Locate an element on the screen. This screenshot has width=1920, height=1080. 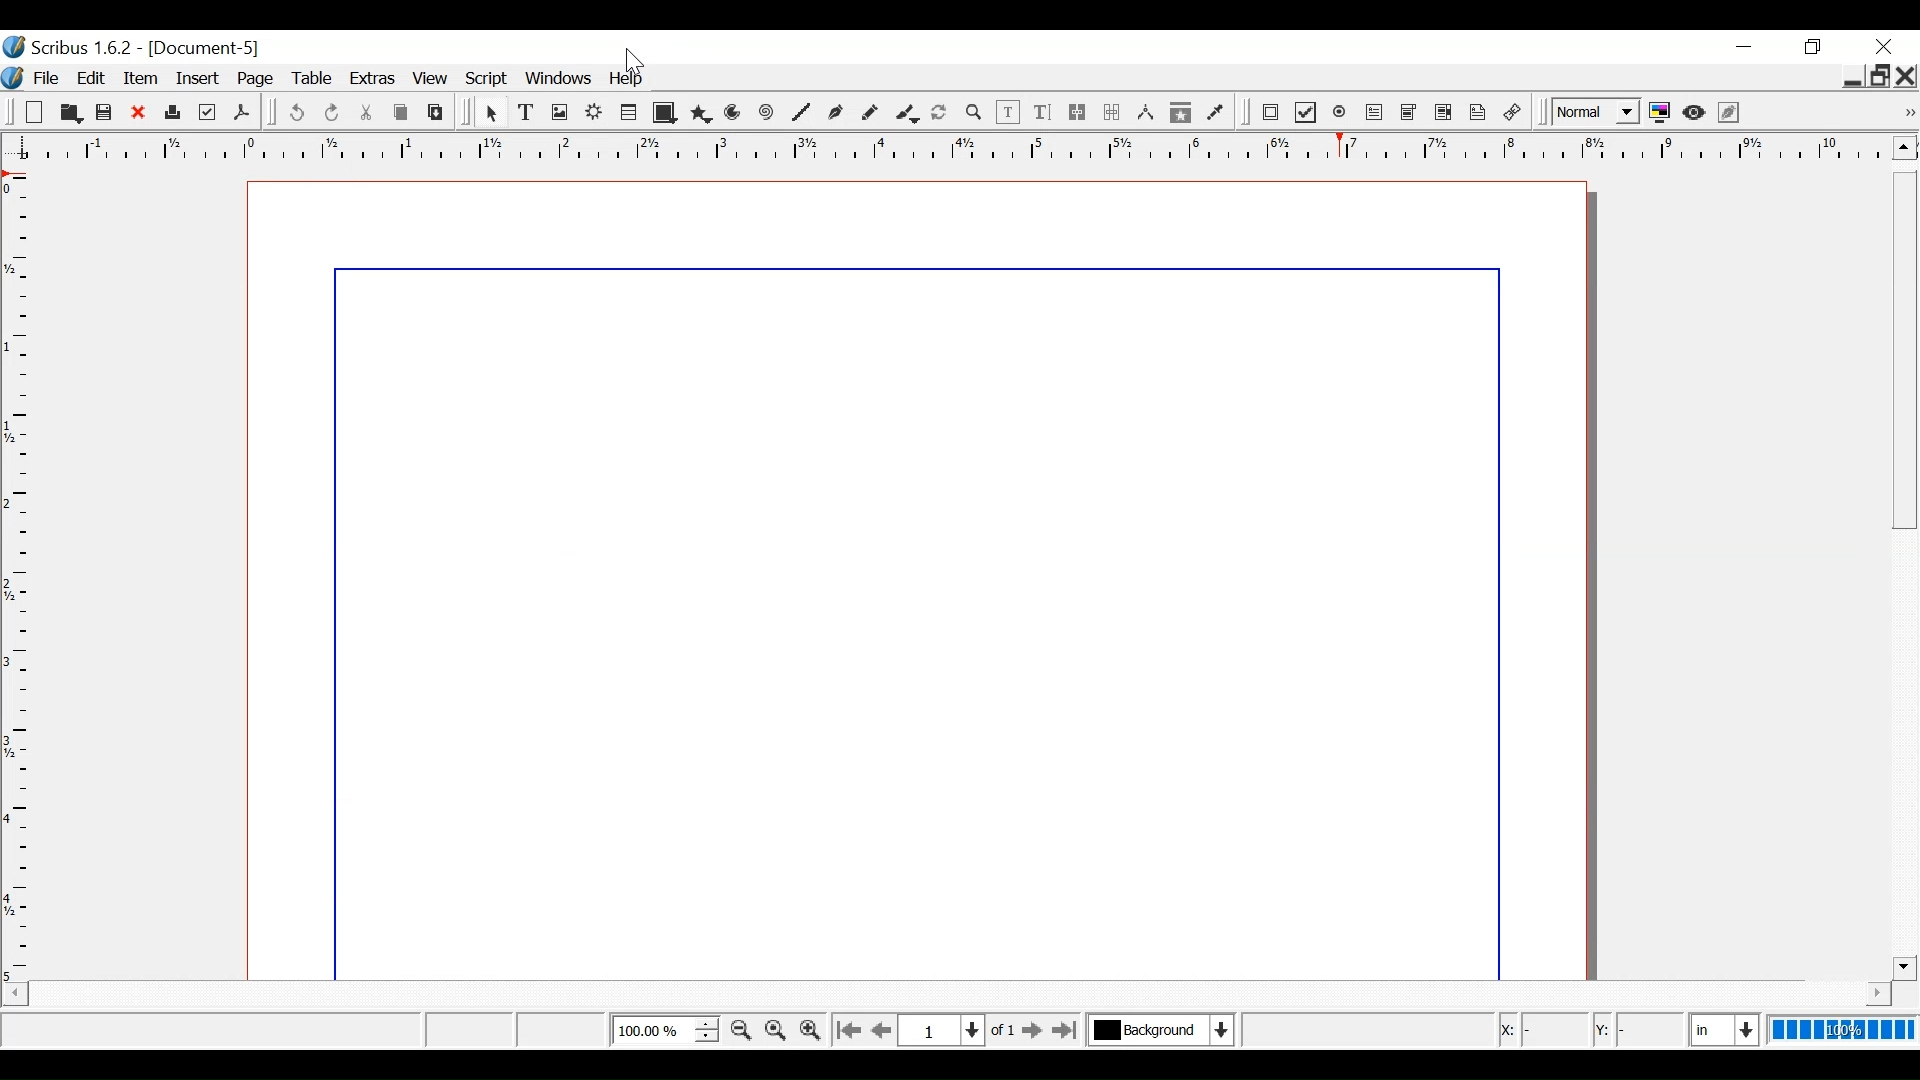
Save as PDF is located at coordinates (241, 112).